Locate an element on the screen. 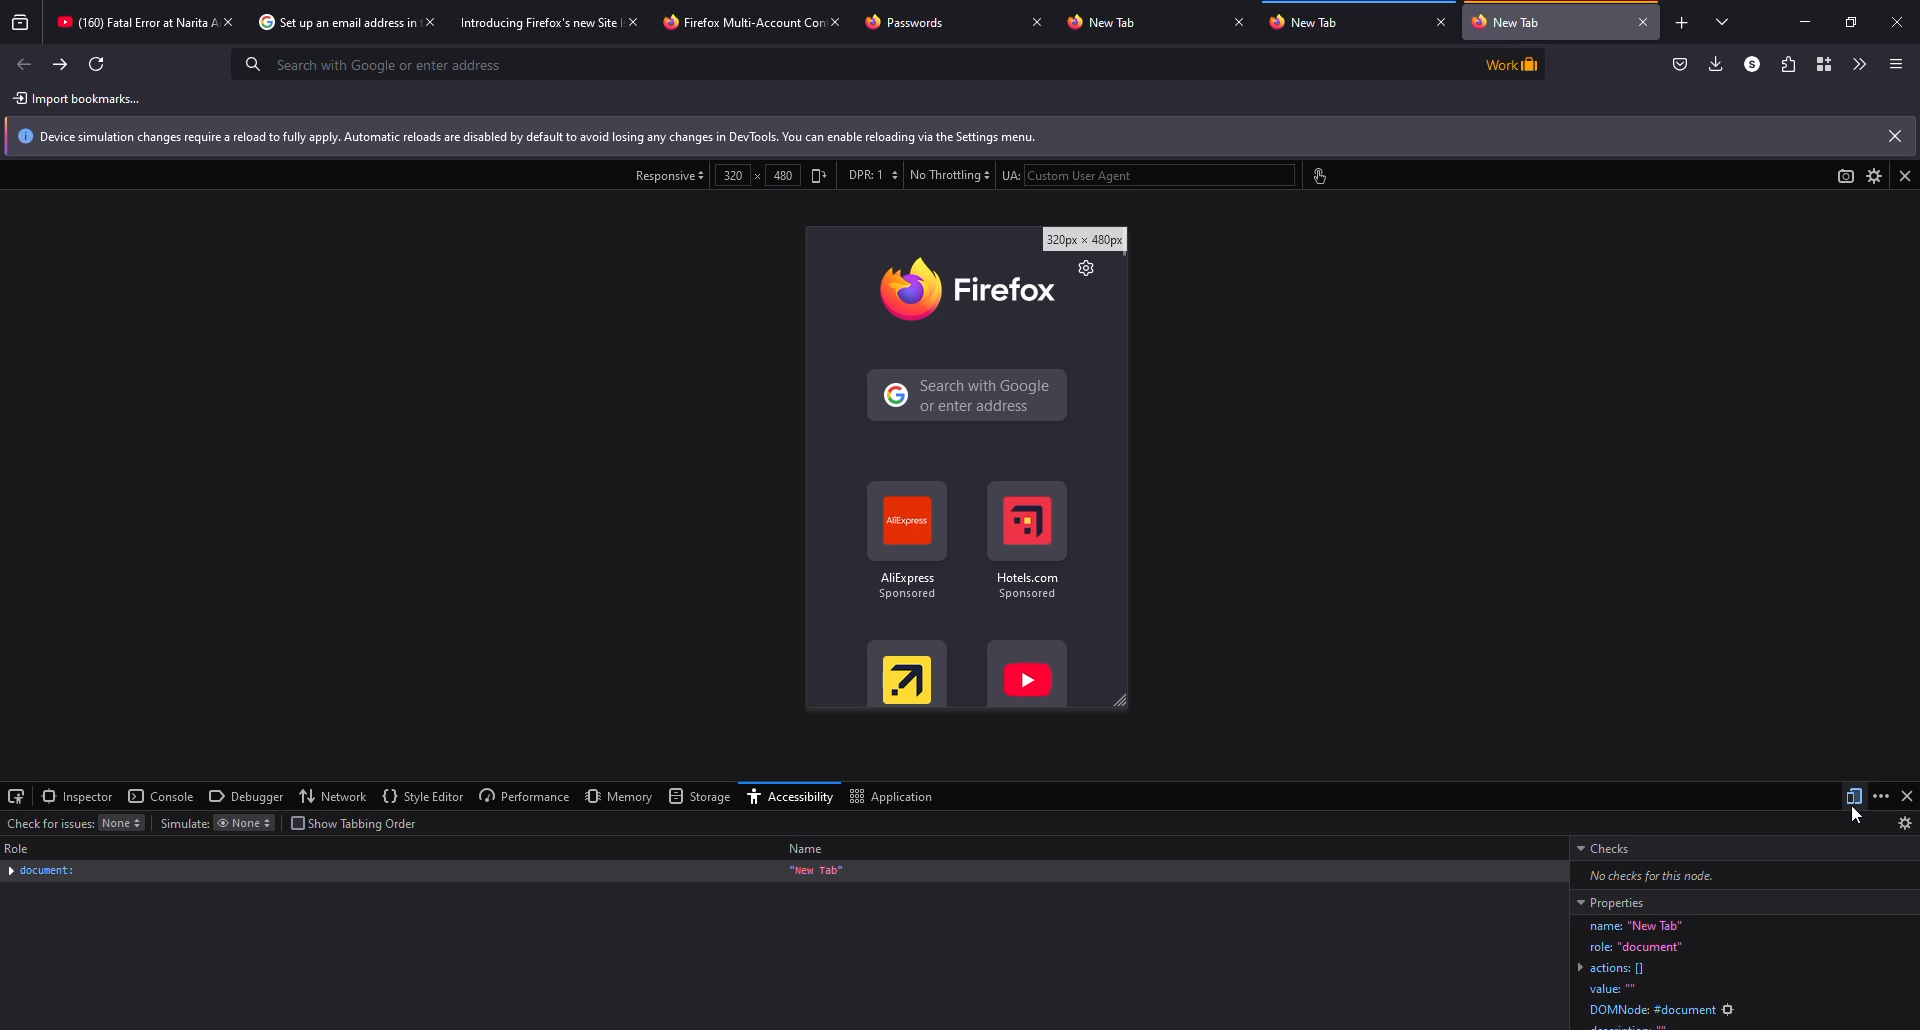 The width and height of the screenshot is (1920, 1030). debugger is located at coordinates (247, 797).